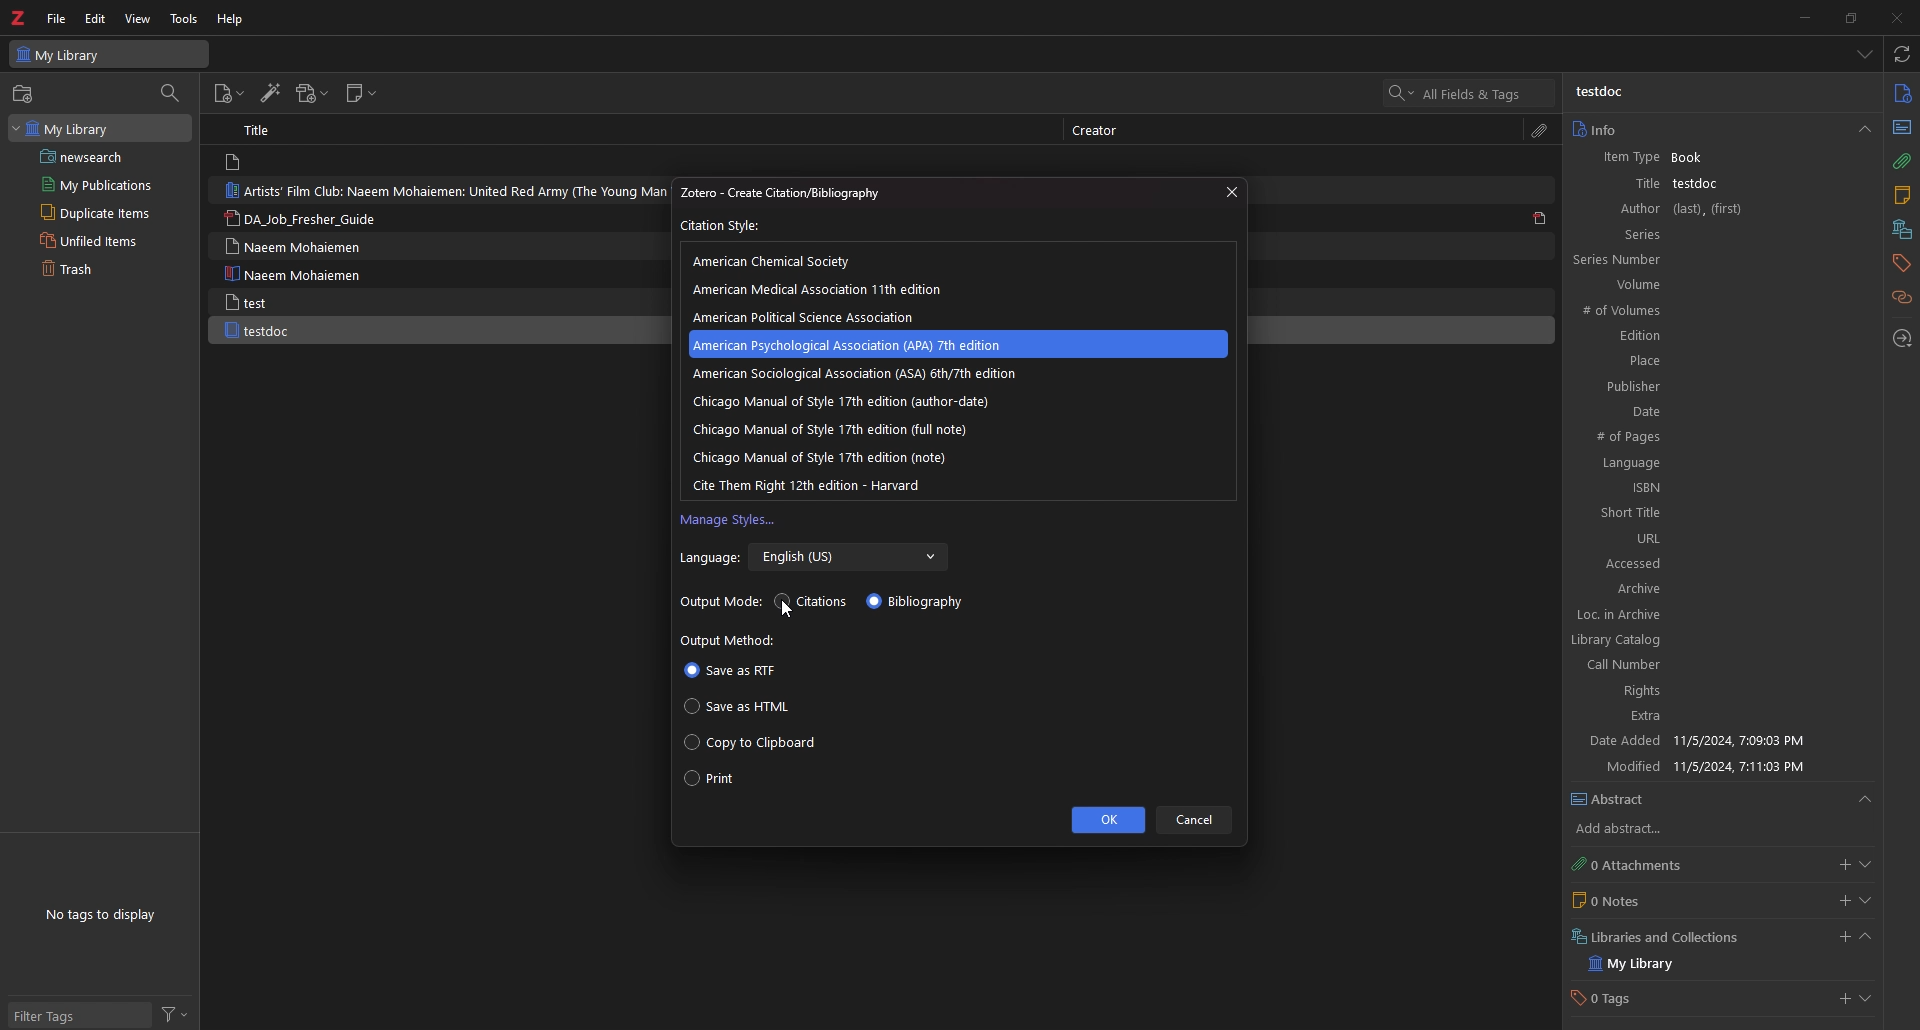 Image resolution: width=1920 pixels, height=1030 pixels. What do you see at coordinates (1712, 742) in the screenshot?
I see `Date Added 11/5/2024, 7:09:03 PM` at bounding box center [1712, 742].